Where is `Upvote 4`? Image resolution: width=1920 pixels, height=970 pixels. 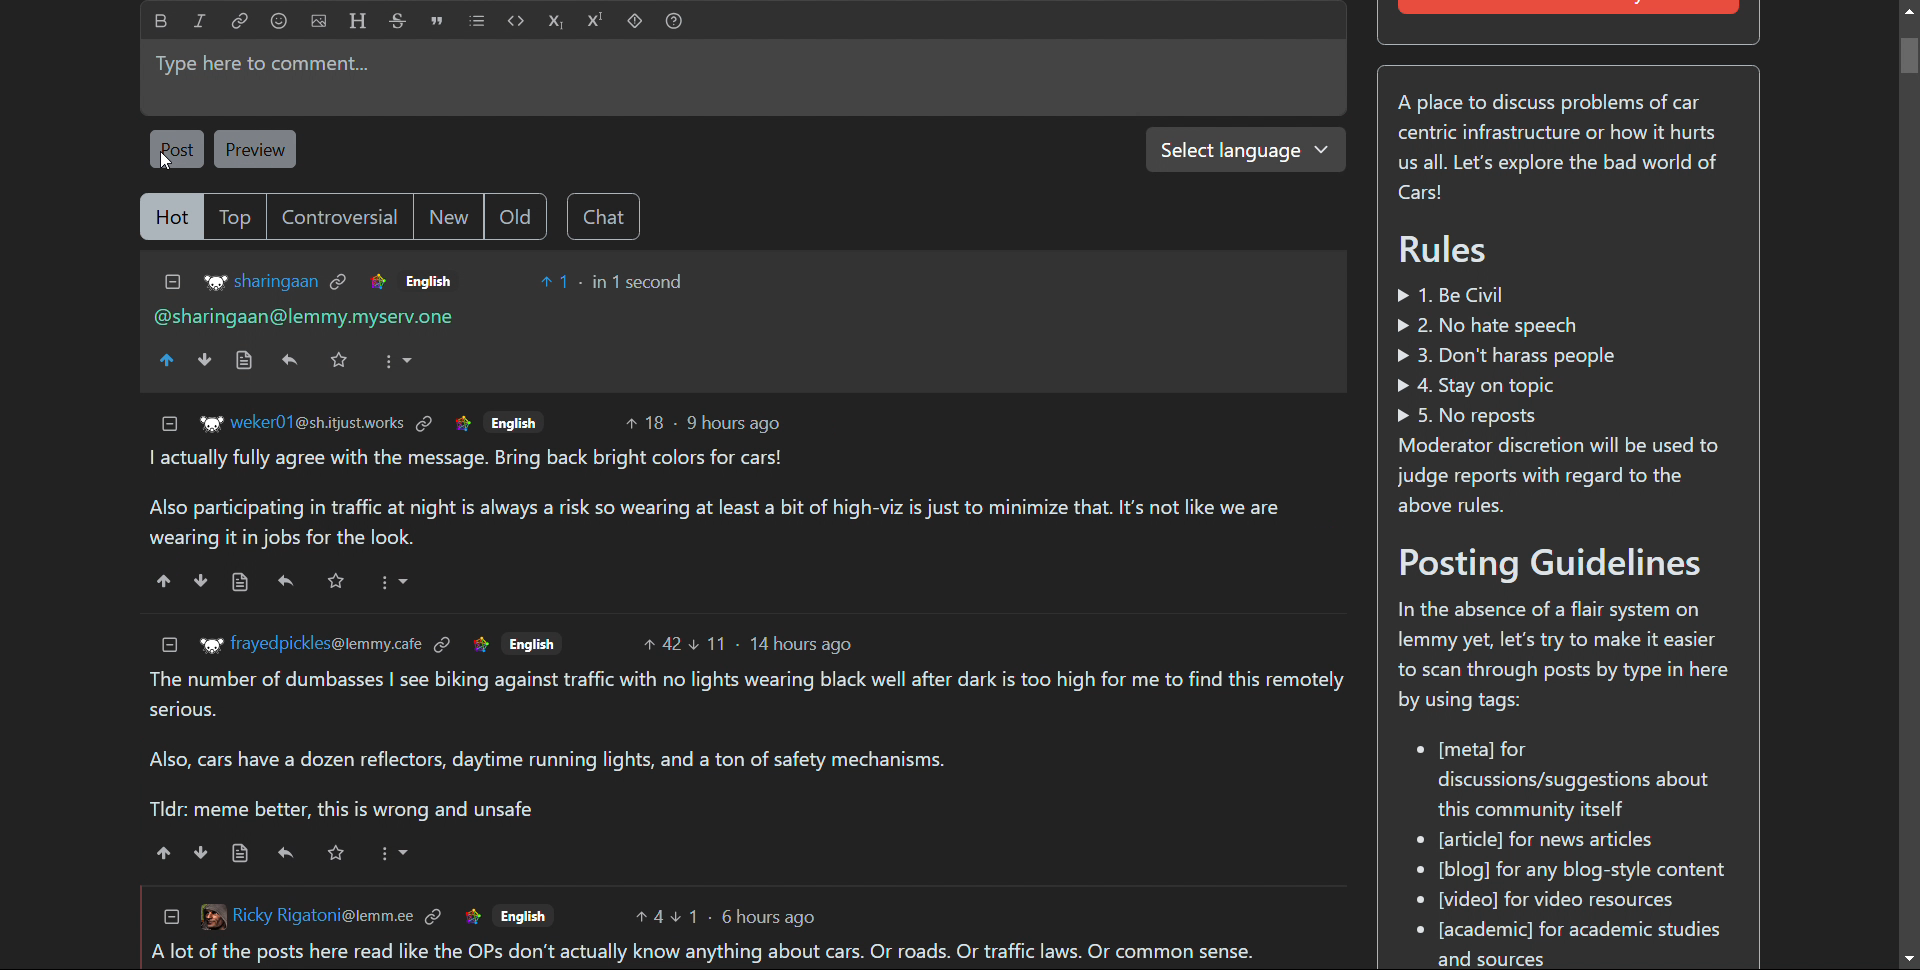 Upvote 4 is located at coordinates (649, 918).